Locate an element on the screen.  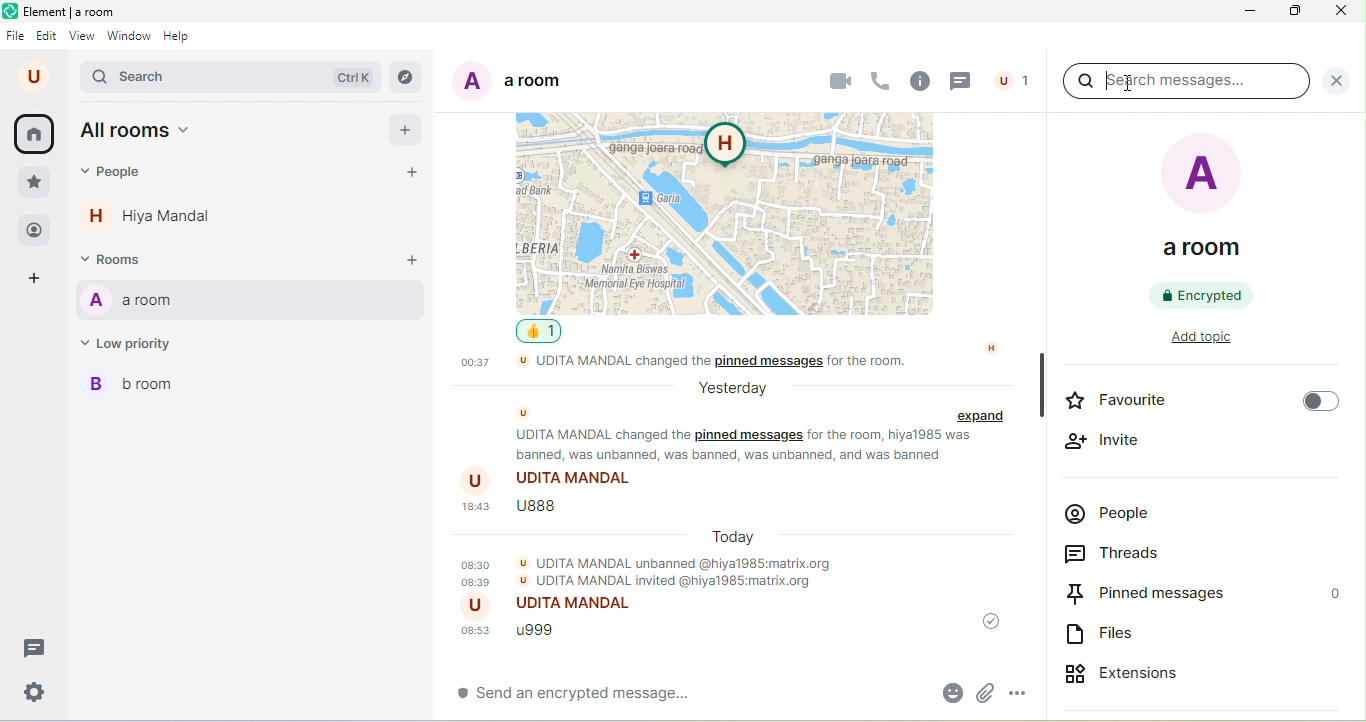
invite is located at coordinates (1106, 441).